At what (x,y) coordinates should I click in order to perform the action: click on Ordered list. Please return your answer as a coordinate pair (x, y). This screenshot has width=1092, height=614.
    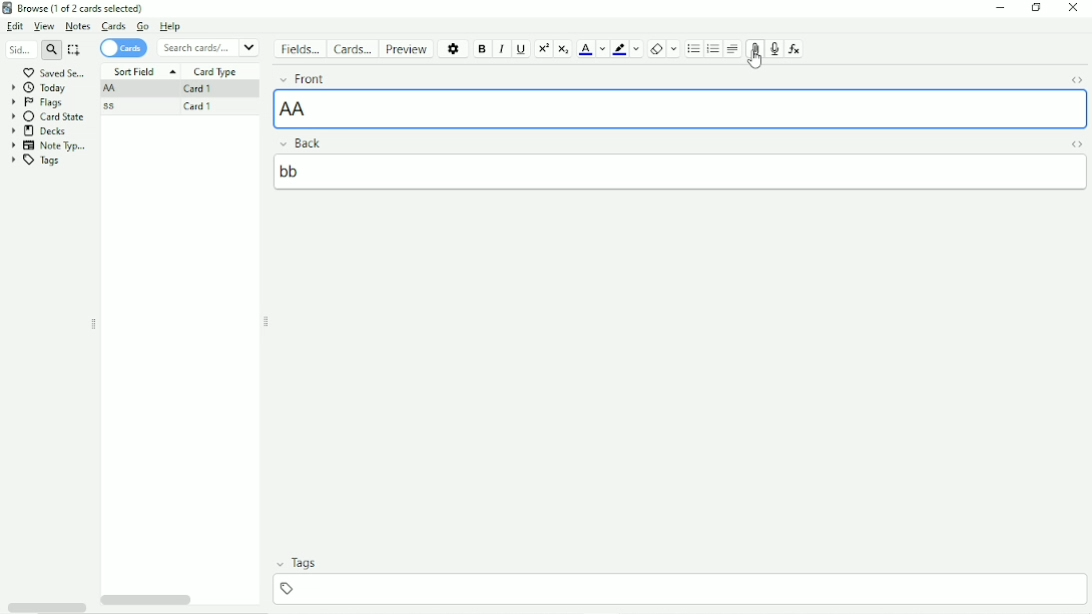
    Looking at the image, I should click on (693, 49).